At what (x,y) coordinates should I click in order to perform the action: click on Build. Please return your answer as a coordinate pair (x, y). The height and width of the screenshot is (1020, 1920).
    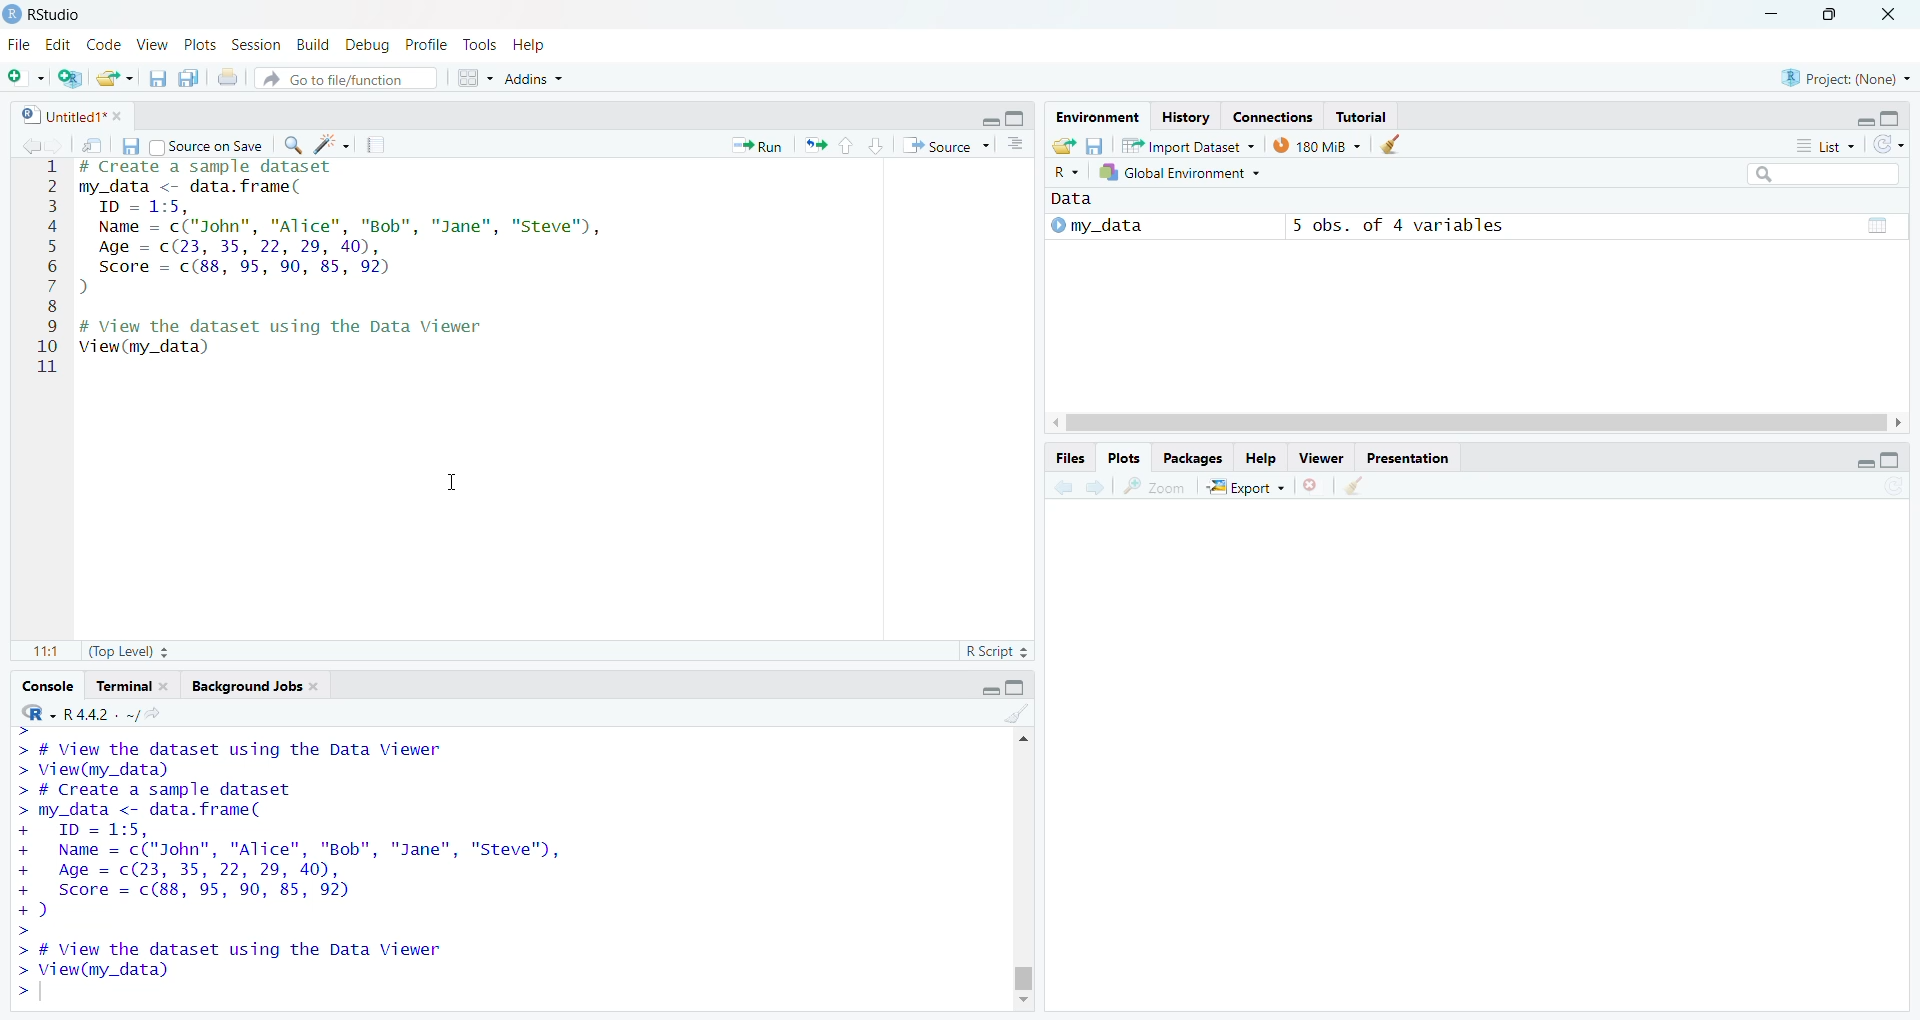
    Looking at the image, I should click on (313, 44).